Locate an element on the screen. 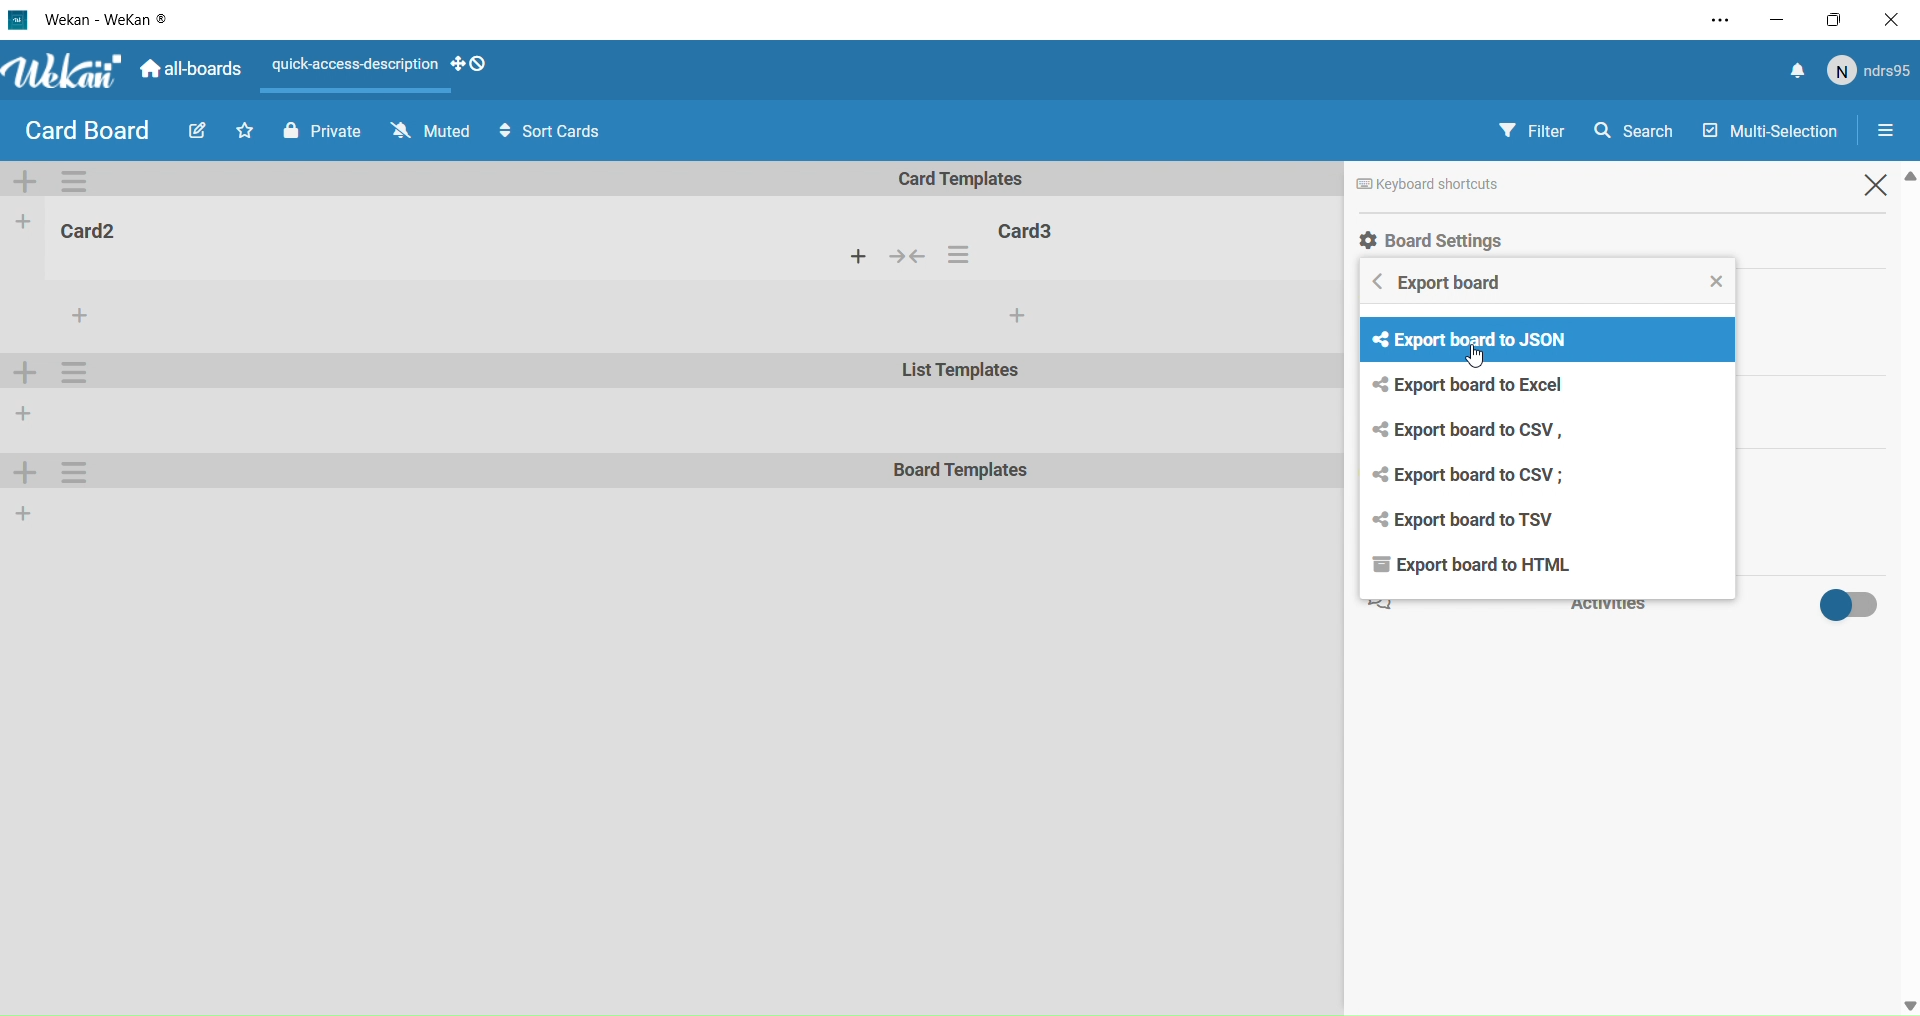 The height and width of the screenshot is (1016, 1920).  is located at coordinates (22, 418).